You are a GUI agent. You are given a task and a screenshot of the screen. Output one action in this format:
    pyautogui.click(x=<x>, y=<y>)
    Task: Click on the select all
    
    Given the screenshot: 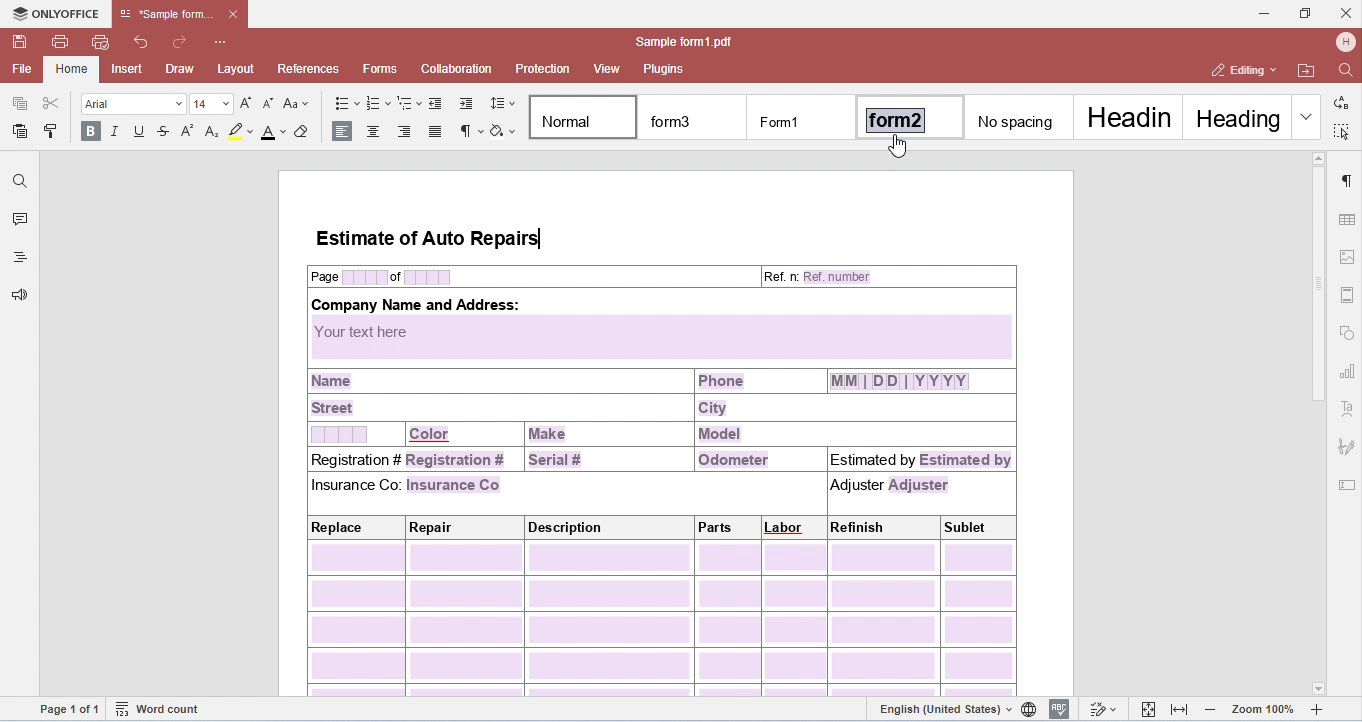 What is the action you would take?
    pyautogui.click(x=1343, y=130)
    